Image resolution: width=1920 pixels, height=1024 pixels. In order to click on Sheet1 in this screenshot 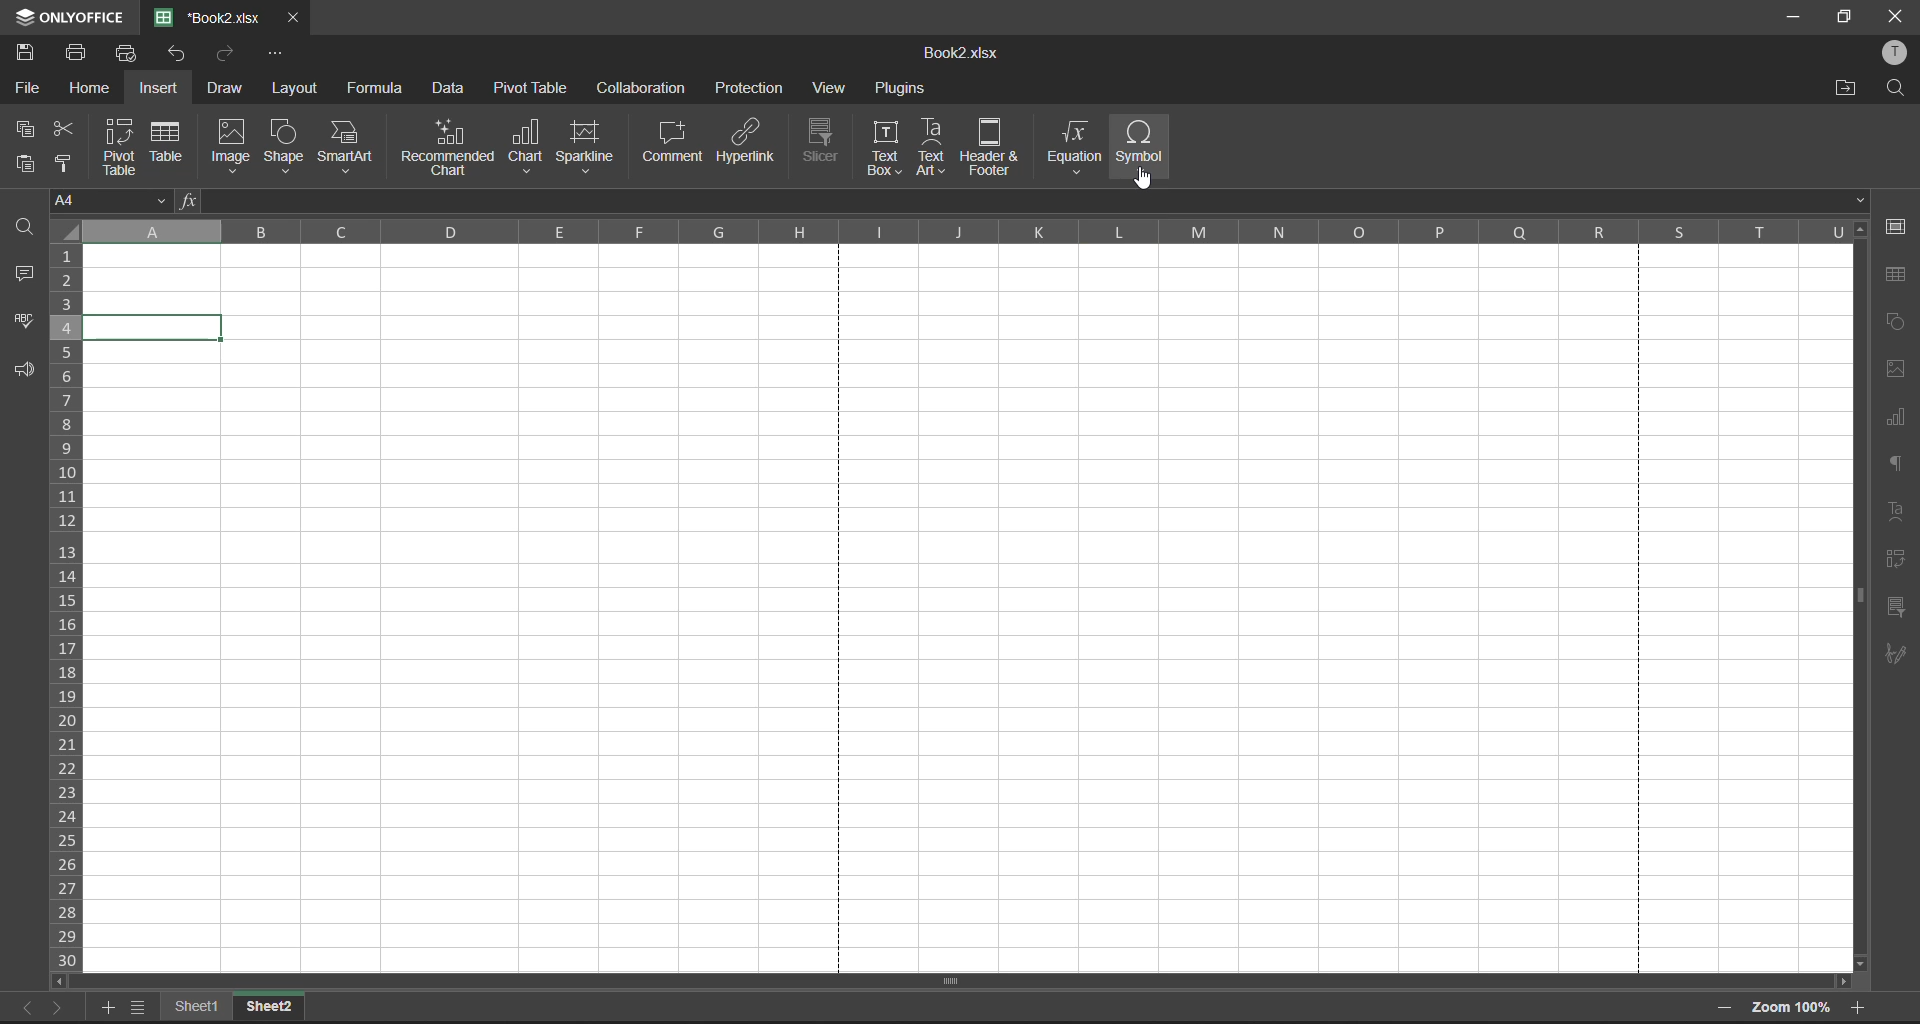, I will do `click(196, 1006)`.